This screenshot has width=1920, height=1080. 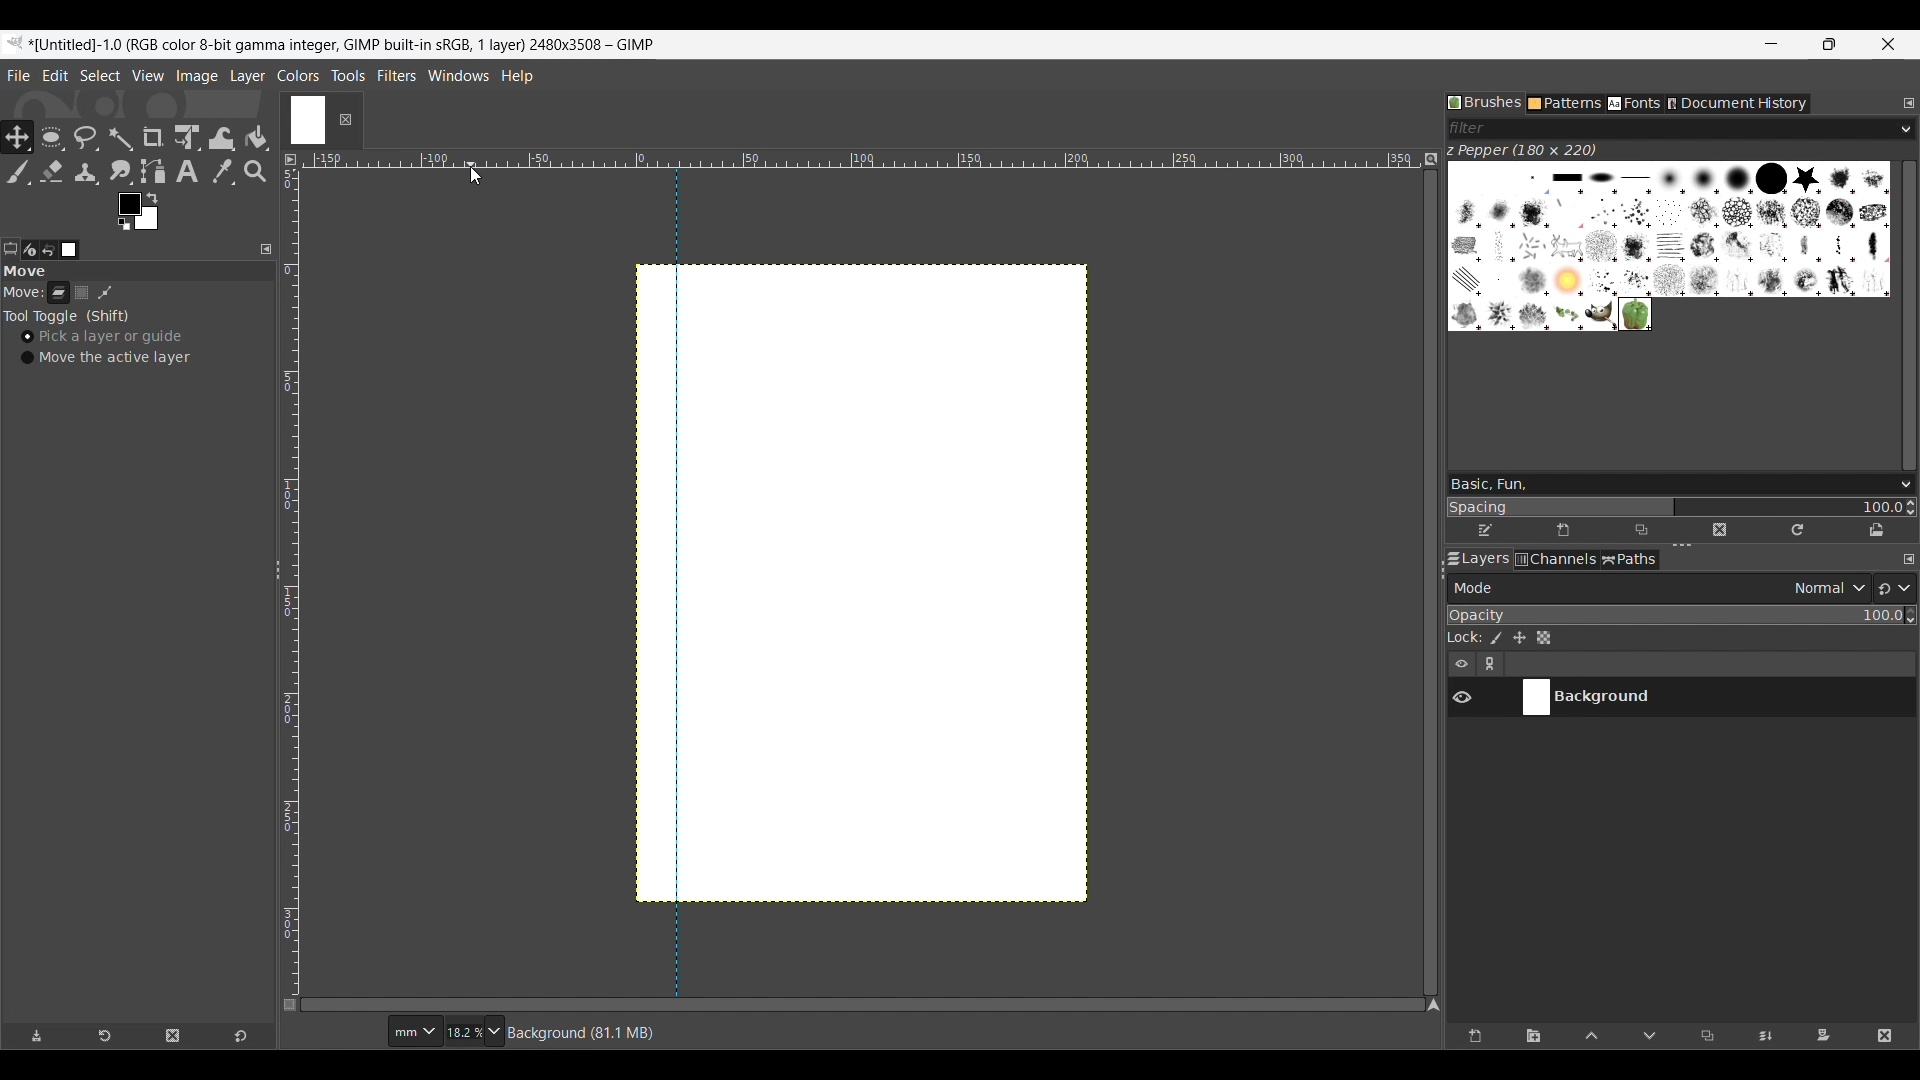 I want to click on Pick a layer or guide, toggle on, so click(x=102, y=337).